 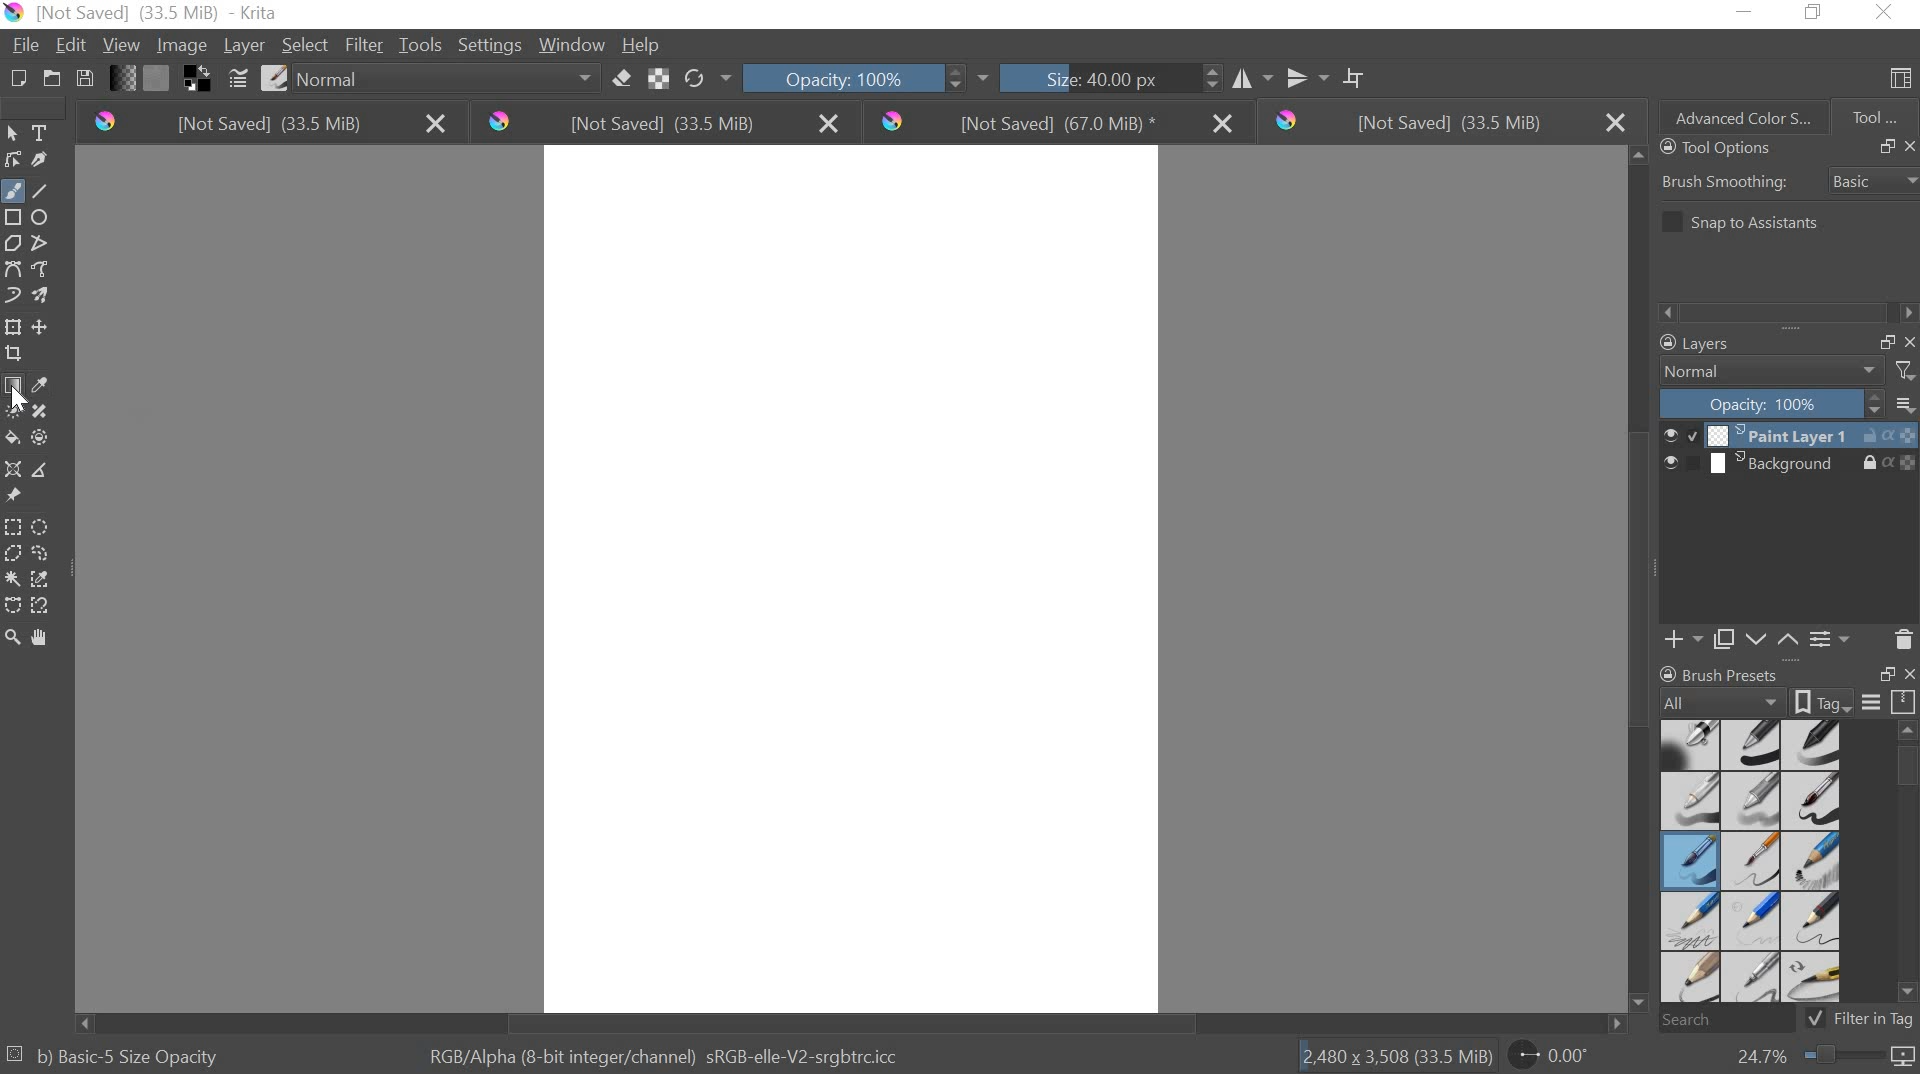 I want to click on CLOSE, so click(x=1908, y=147).